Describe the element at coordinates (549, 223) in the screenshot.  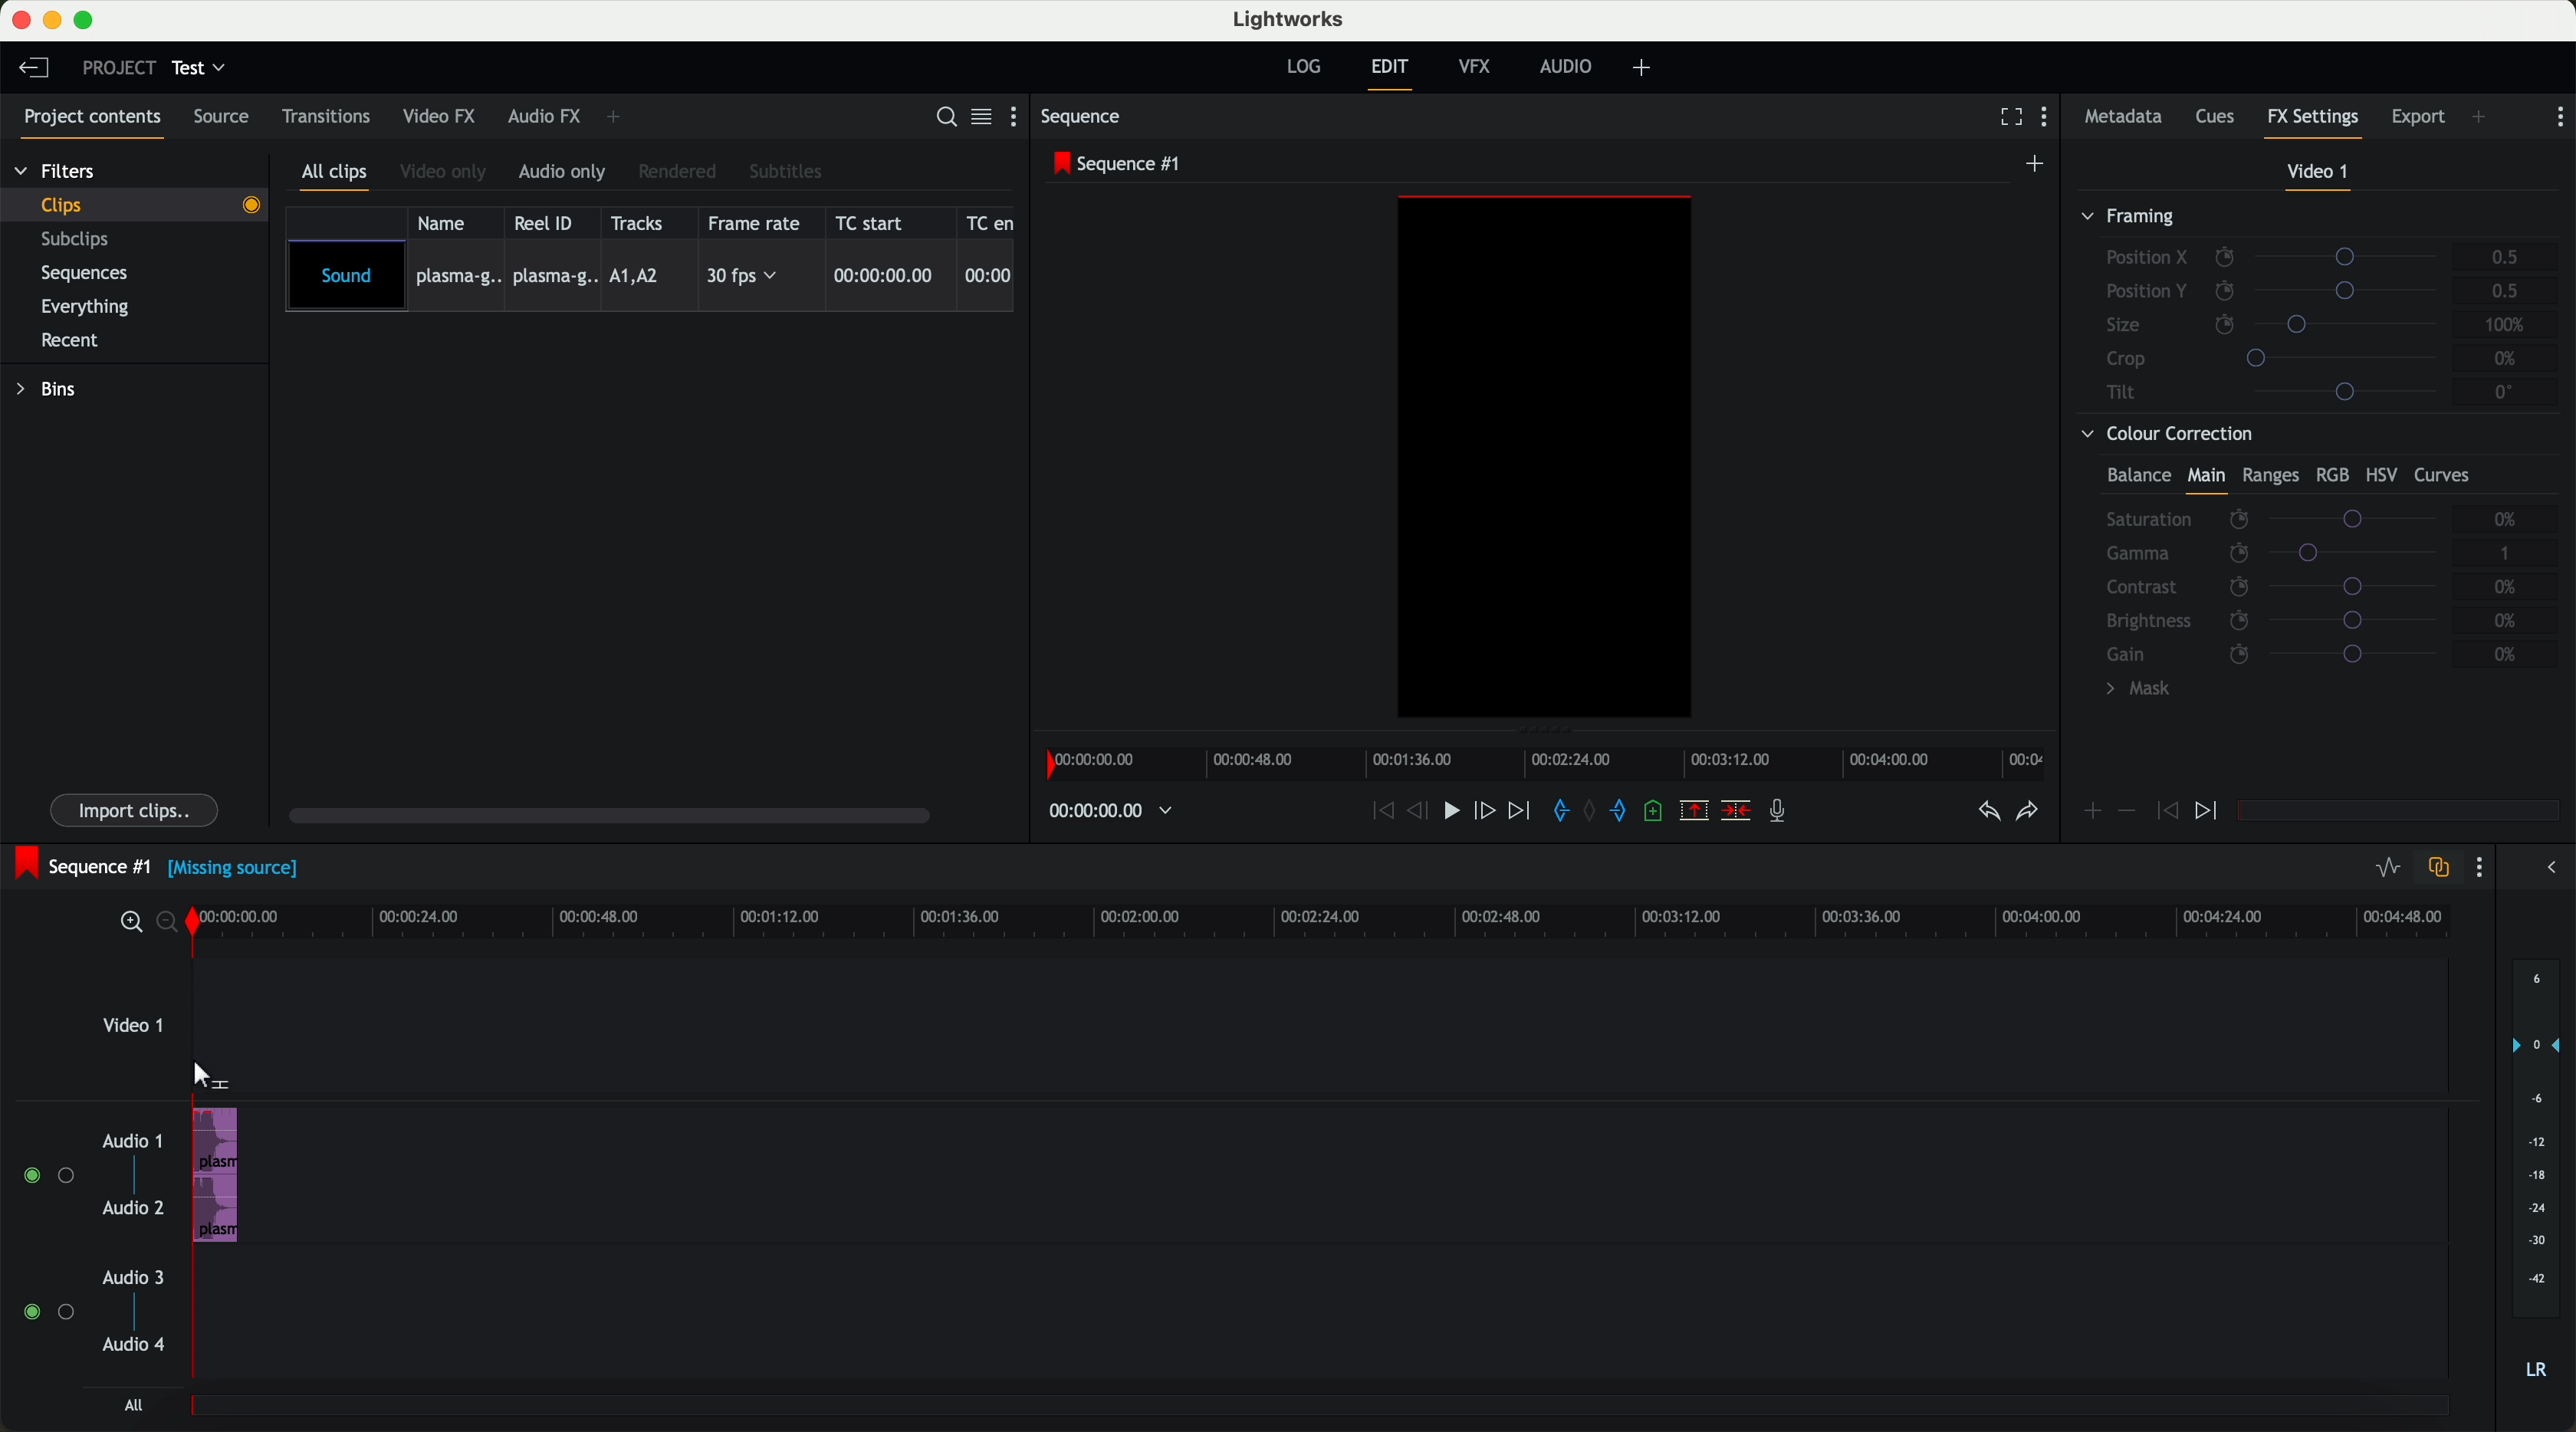
I see `reel ID` at that location.